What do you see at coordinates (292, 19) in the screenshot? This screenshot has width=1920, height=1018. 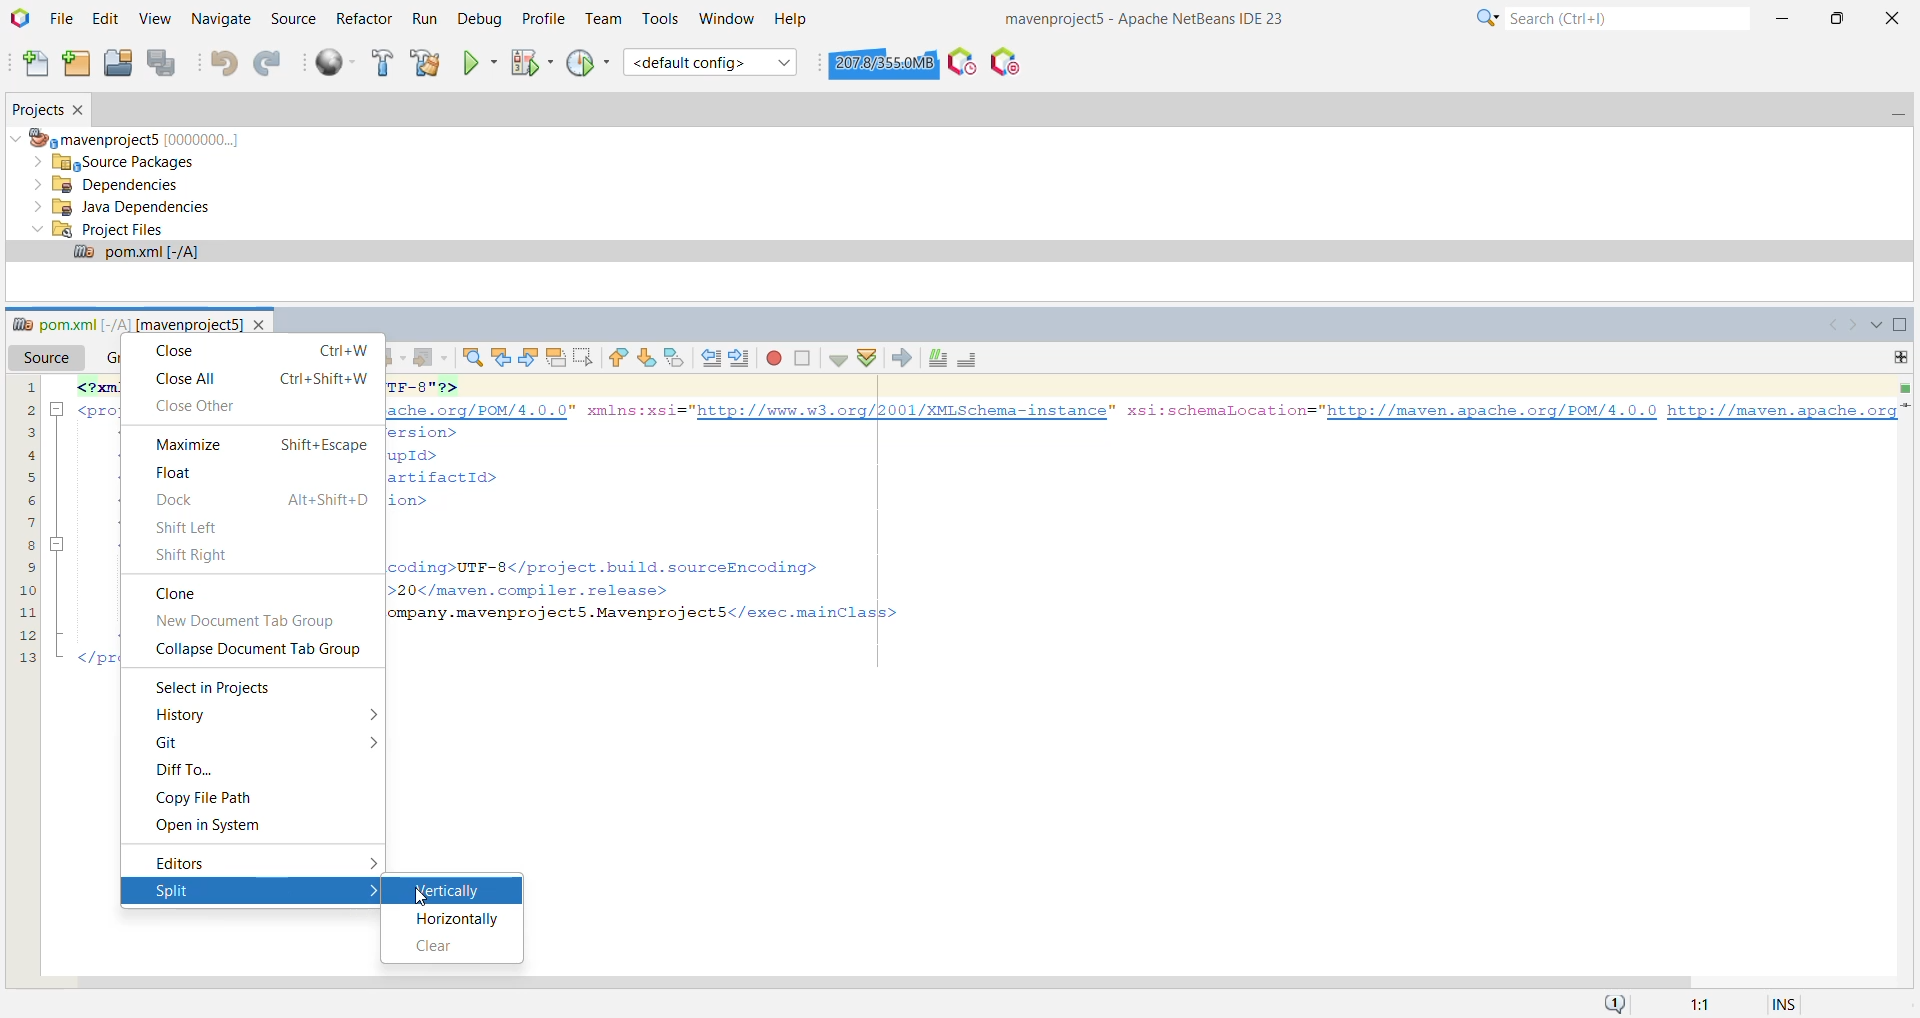 I see `Source` at bounding box center [292, 19].